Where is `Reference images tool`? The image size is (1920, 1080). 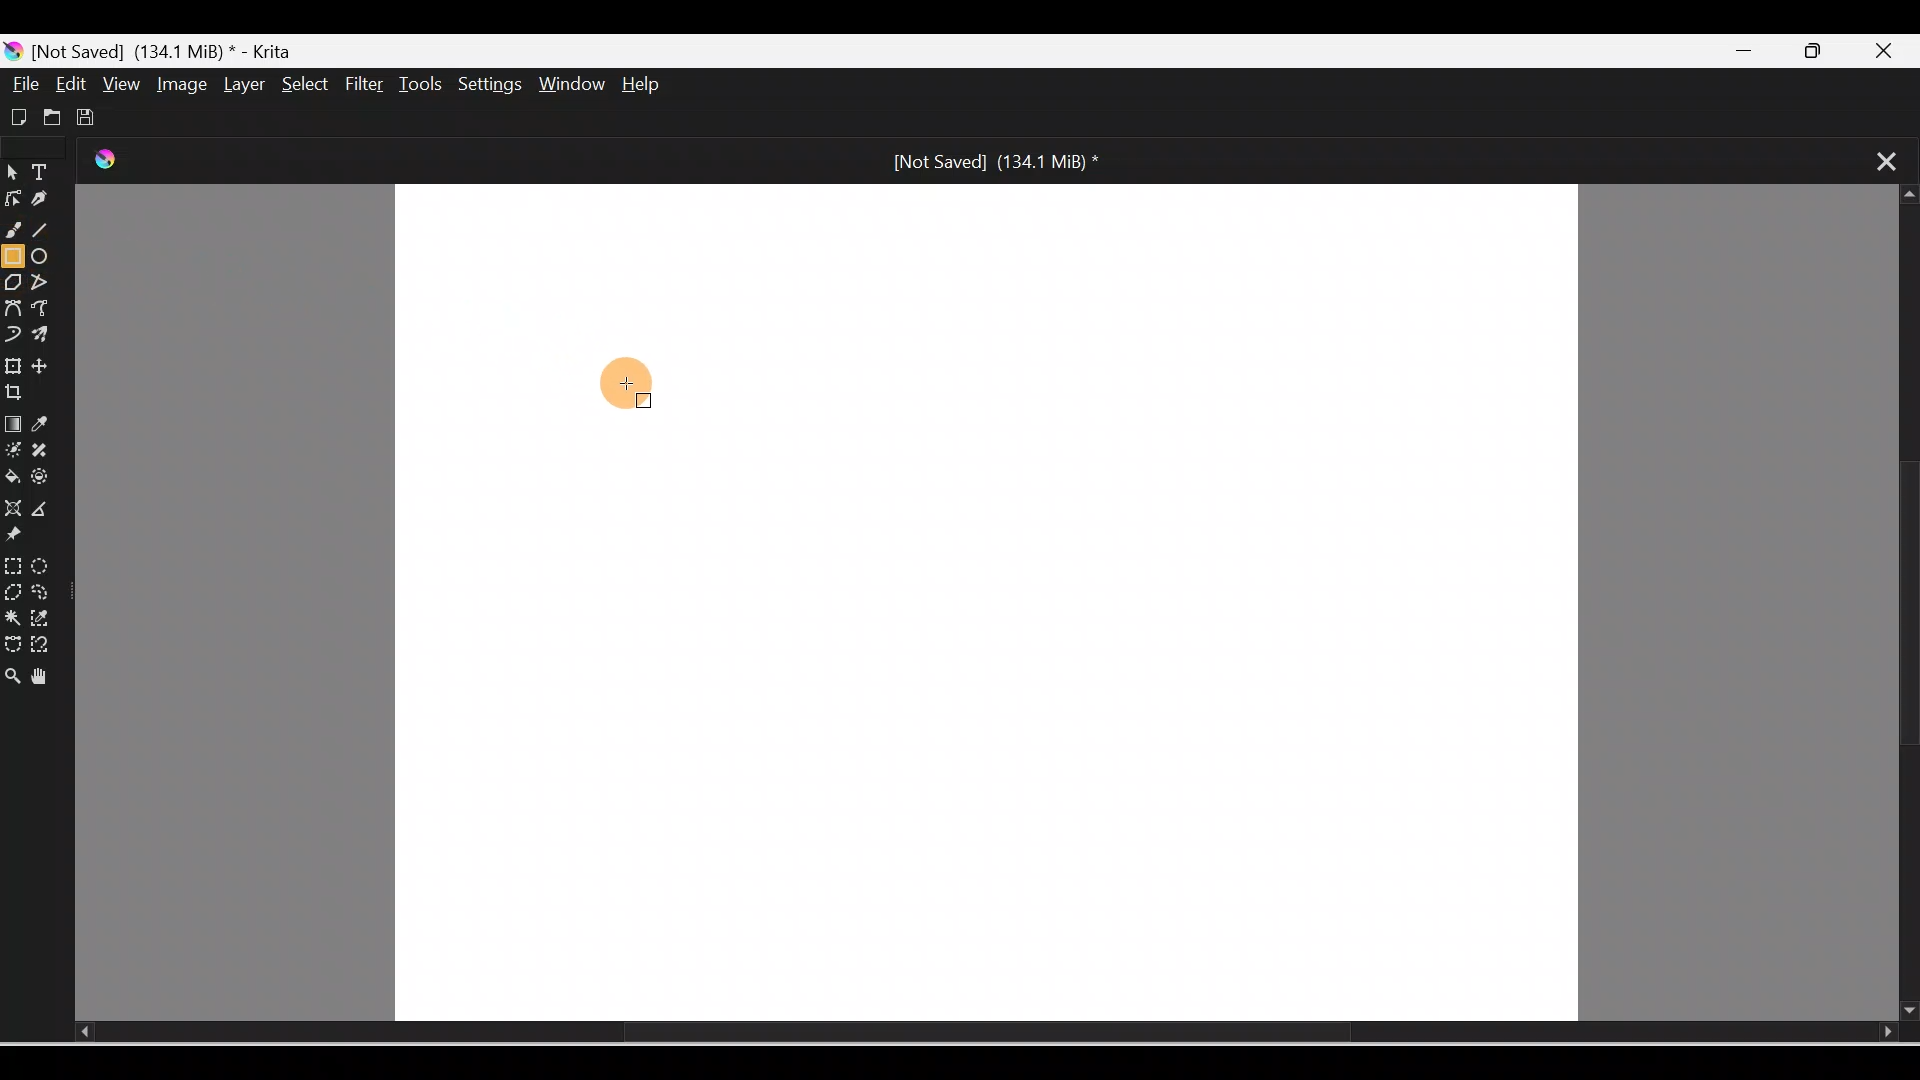 Reference images tool is located at coordinates (25, 538).